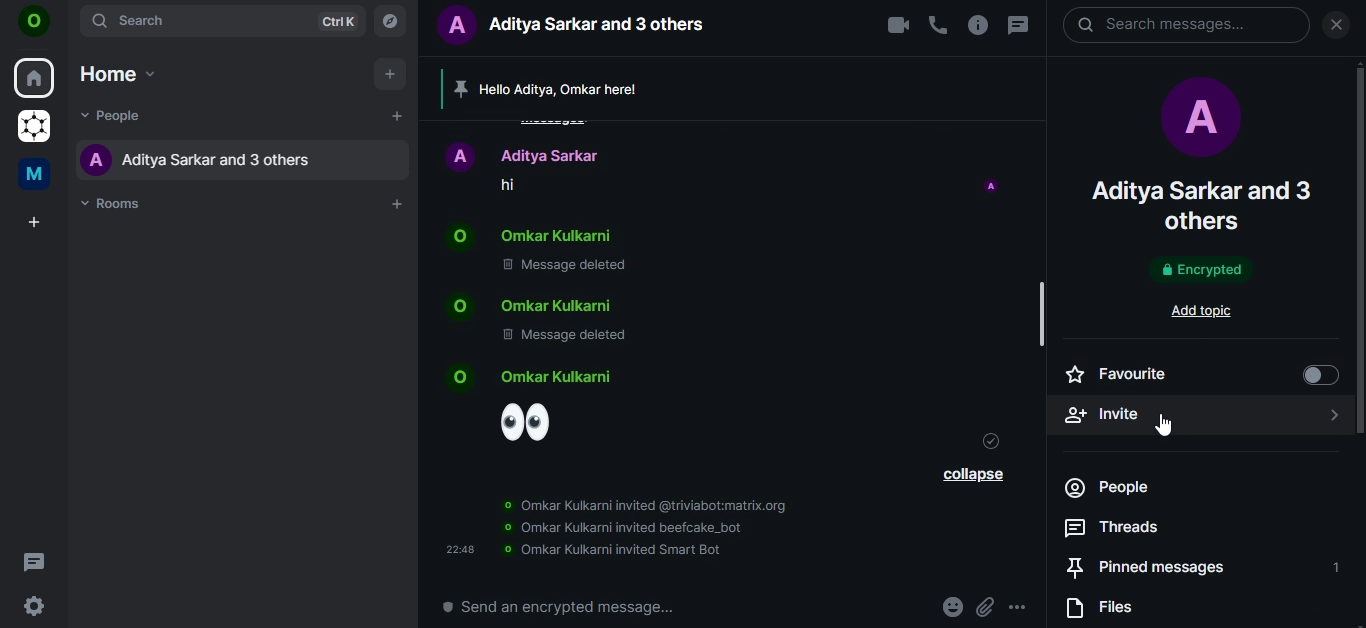 This screenshot has width=1366, height=628. What do you see at coordinates (1019, 607) in the screenshot?
I see `options` at bounding box center [1019, 607].